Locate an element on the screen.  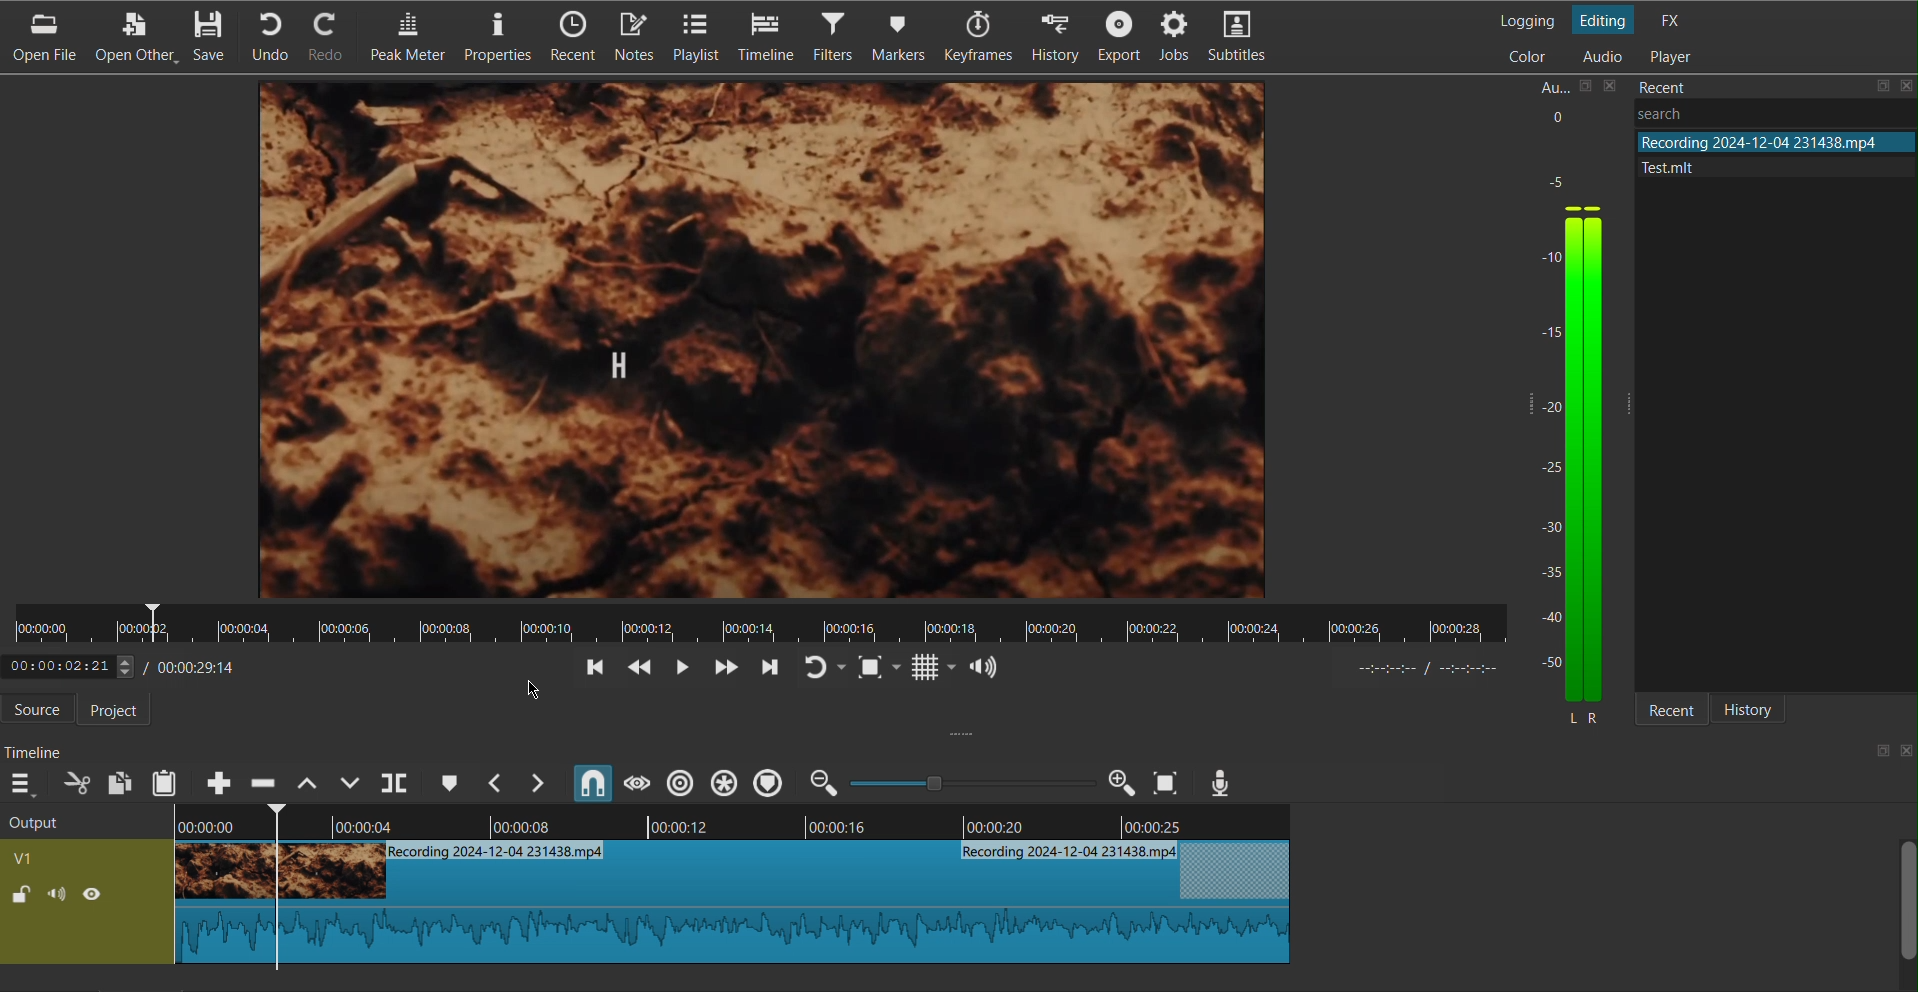
Clip is located at coordinates (793, 905).